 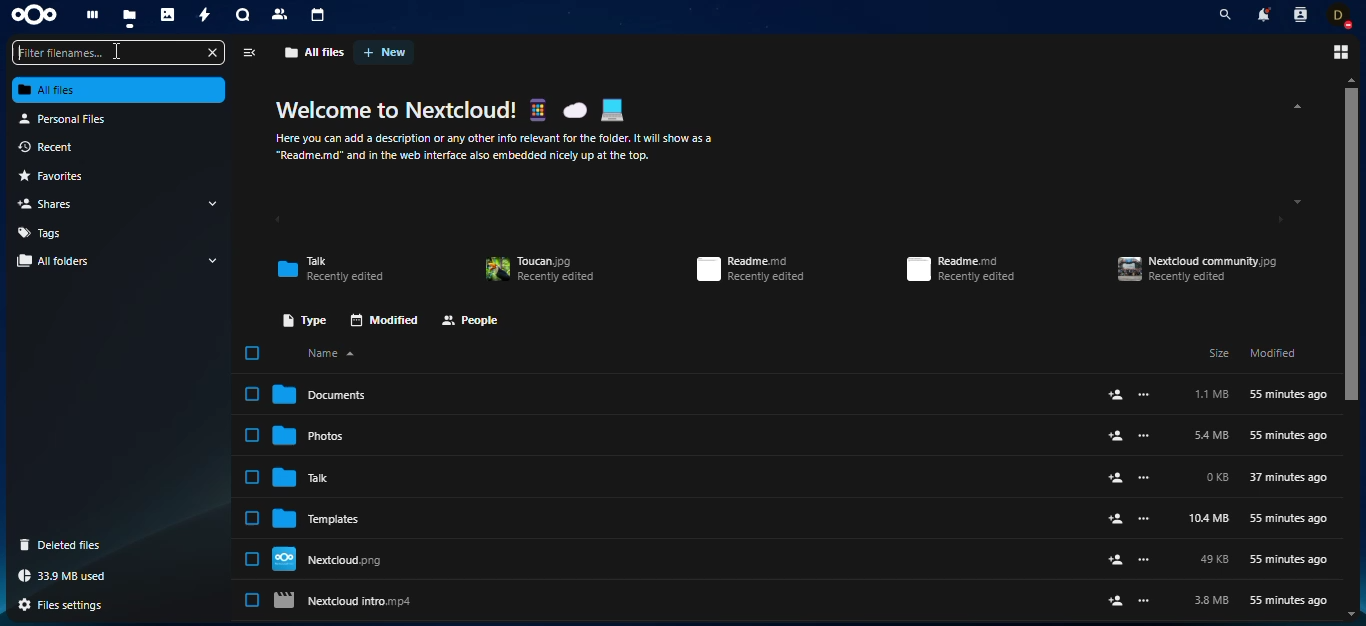 What do you see at coordinates (252, 599) in the screenshot?
I see `Click to select` at bounding box center [252, 599].